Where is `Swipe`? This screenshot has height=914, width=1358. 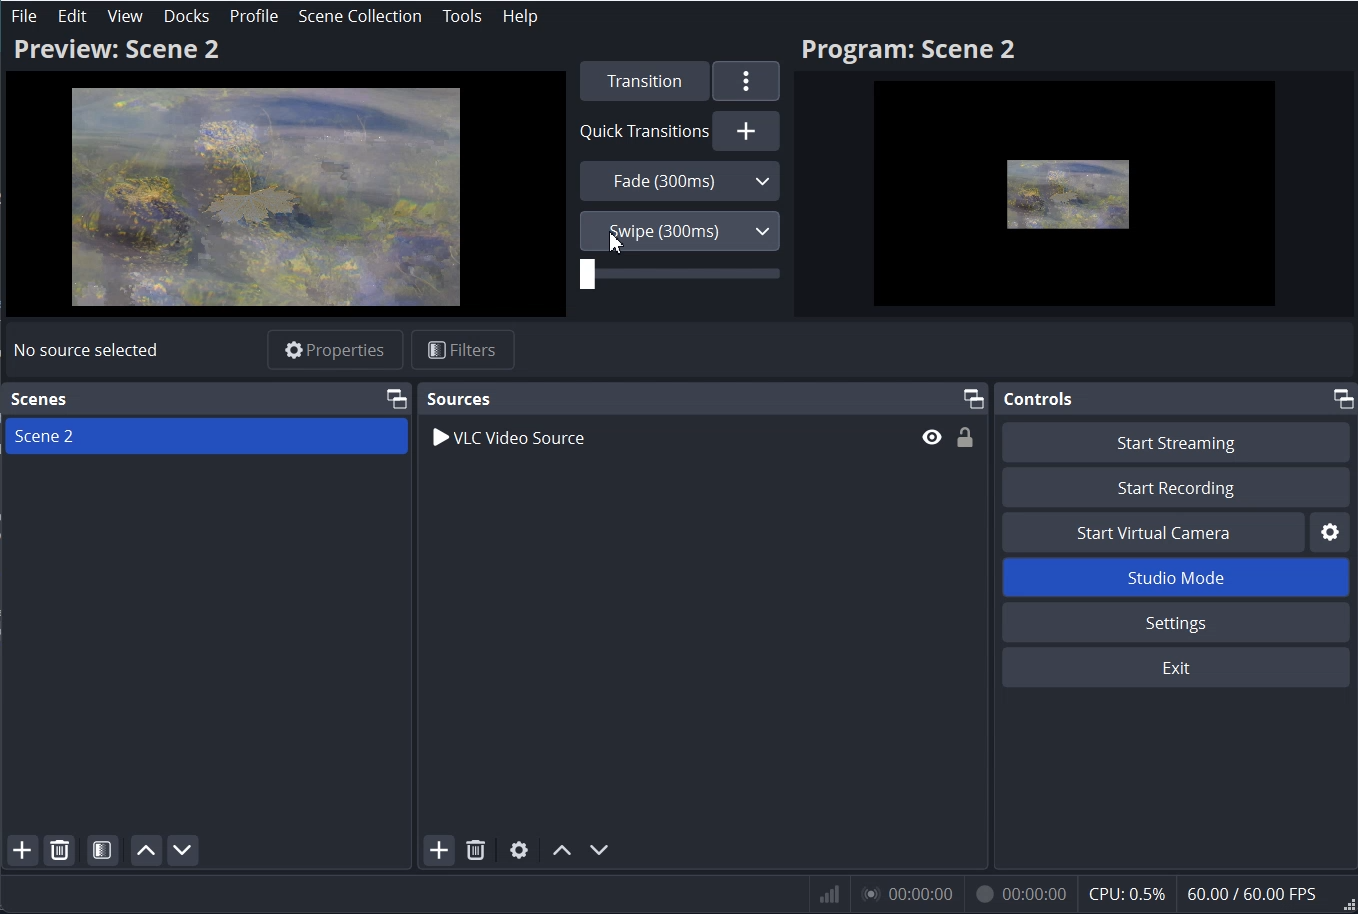
Swipe is located at coordinates (679, 230).